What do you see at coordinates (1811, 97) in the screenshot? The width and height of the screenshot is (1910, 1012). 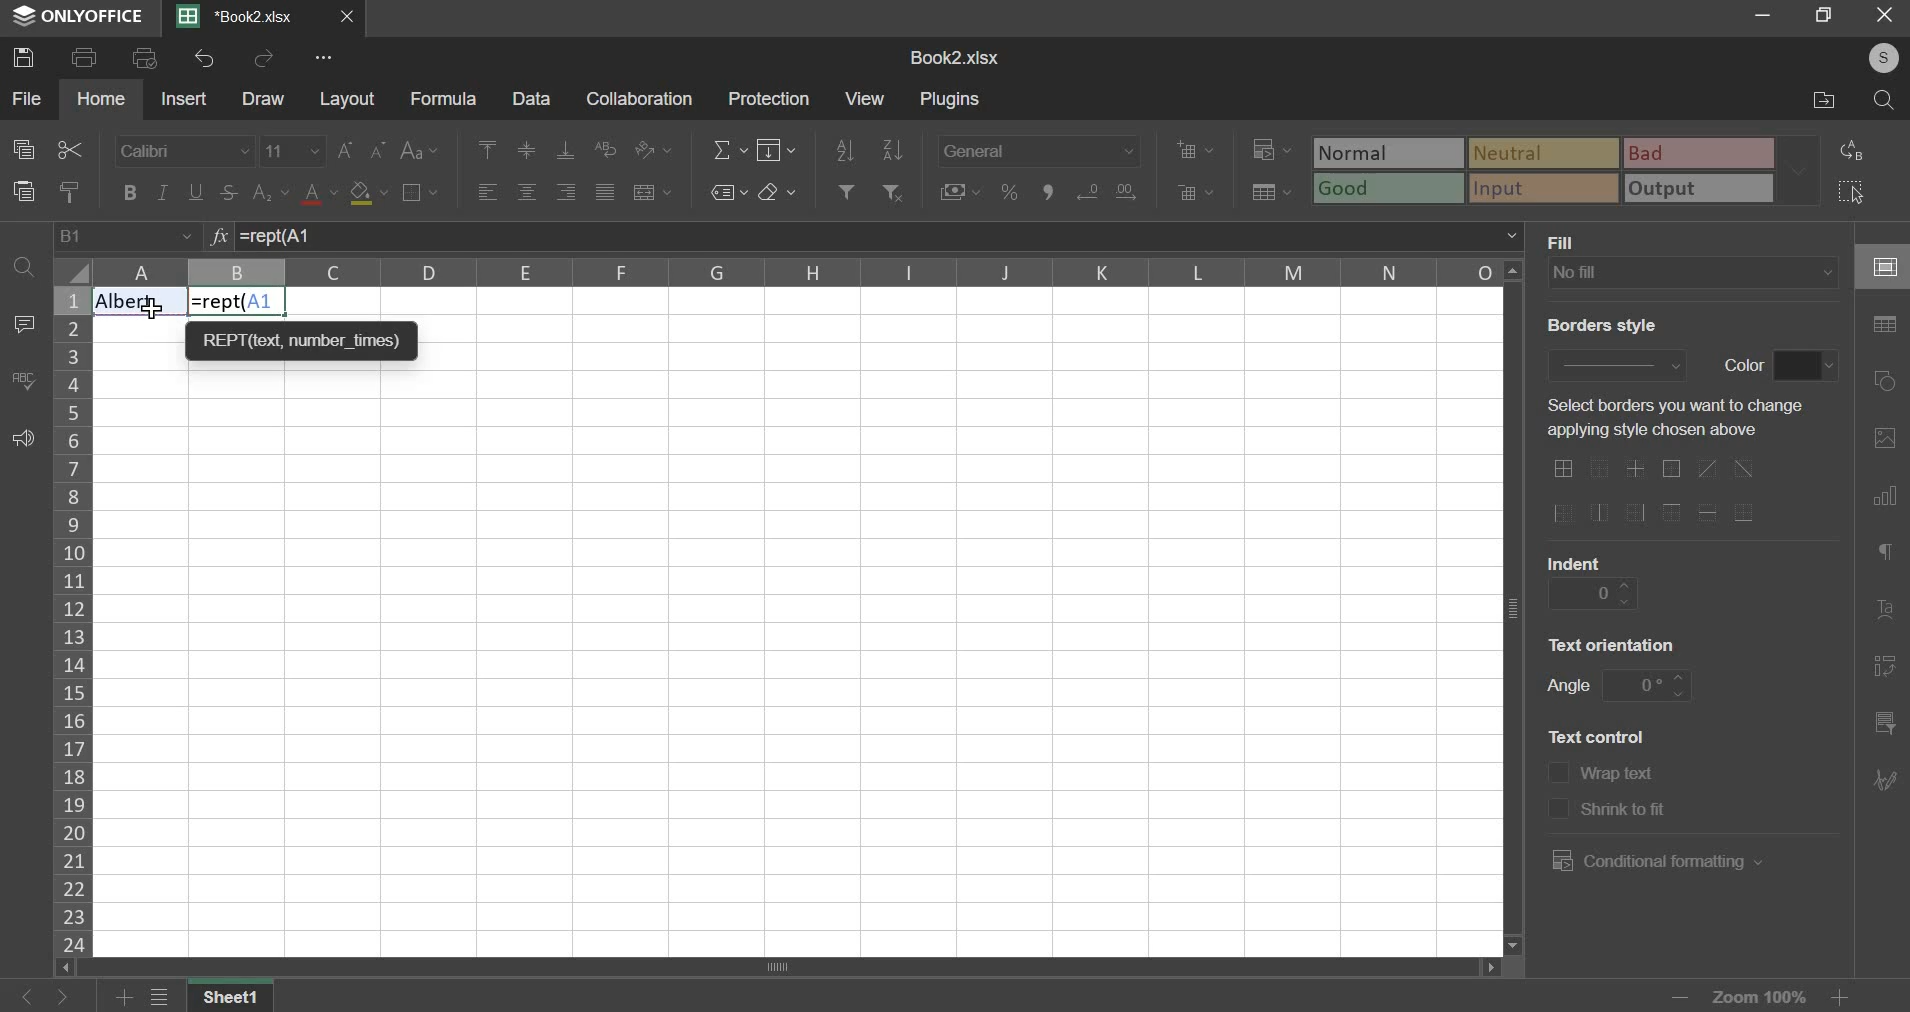 I see `file location` at bounding box center [1811, 97].